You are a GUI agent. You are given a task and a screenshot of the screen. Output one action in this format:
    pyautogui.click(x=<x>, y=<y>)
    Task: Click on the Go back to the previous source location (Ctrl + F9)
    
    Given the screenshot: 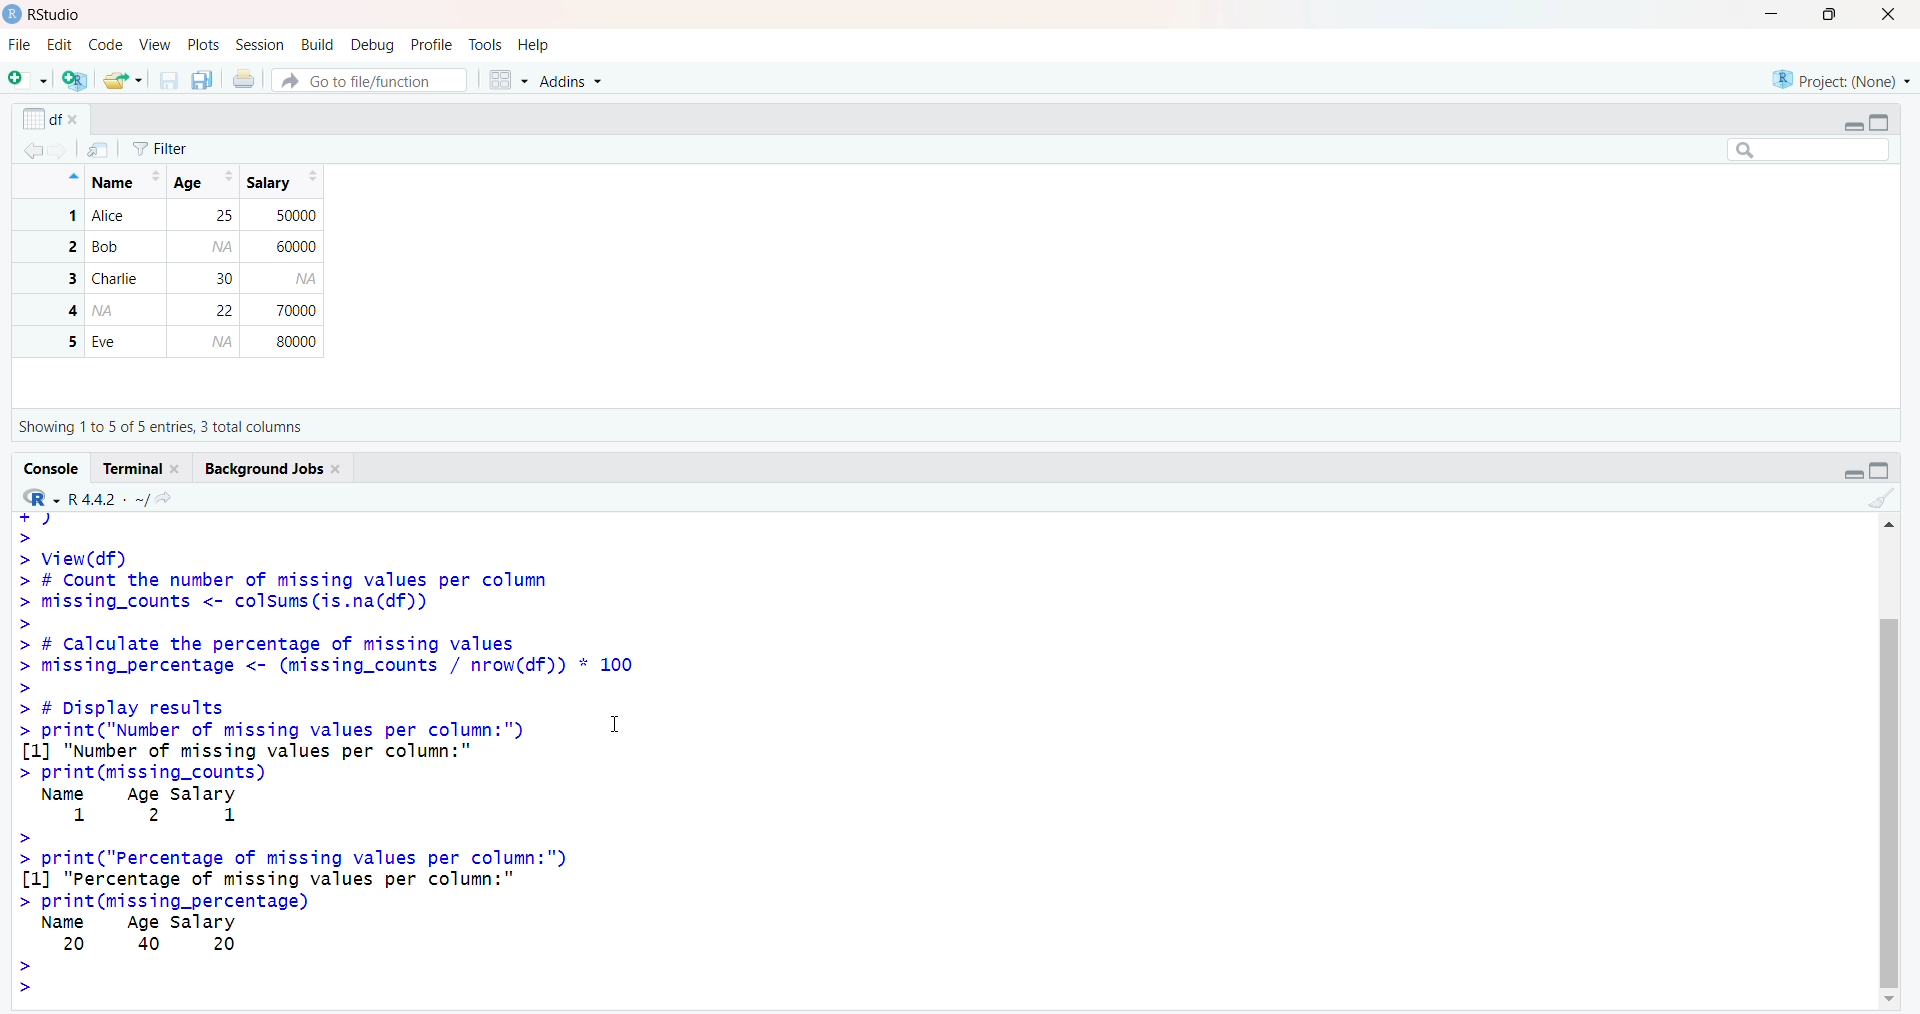 What is the action you would take?
    pyautogui.click(x=28, y=153)
    